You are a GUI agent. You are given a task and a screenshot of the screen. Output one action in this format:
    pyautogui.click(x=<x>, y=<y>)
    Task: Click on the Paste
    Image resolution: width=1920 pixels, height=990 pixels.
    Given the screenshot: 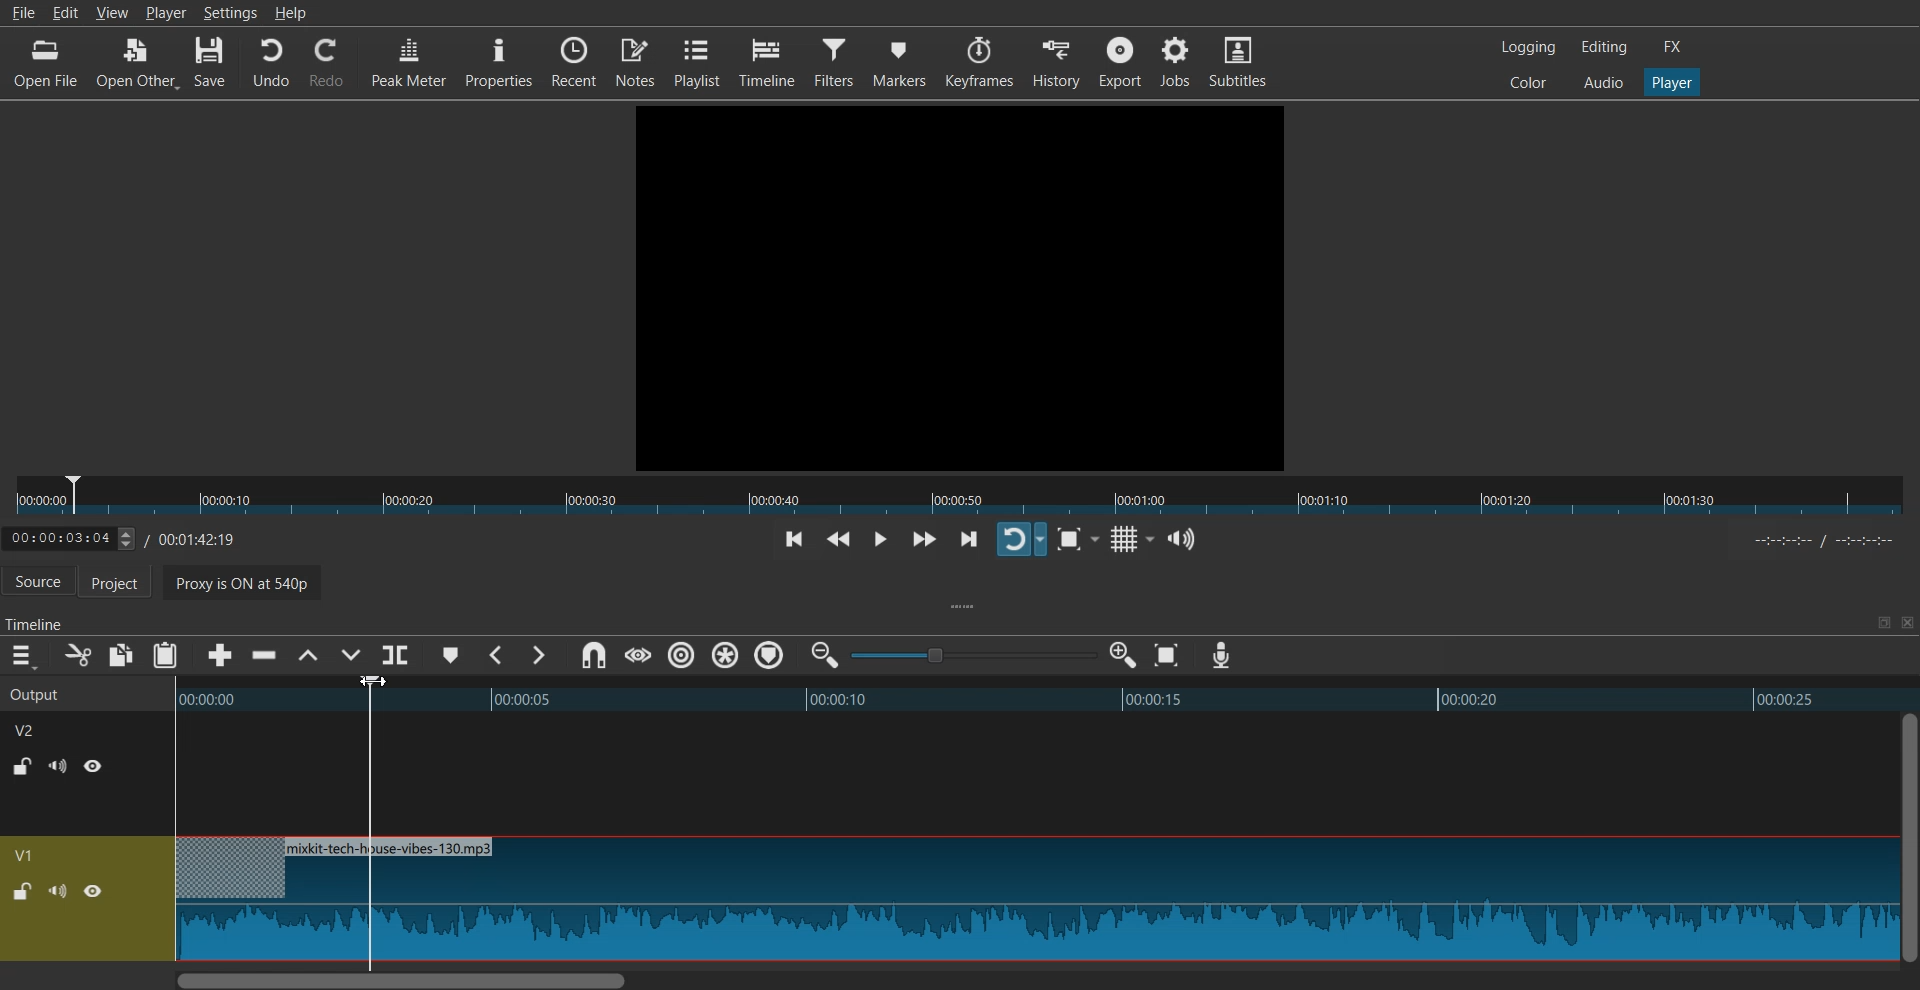 What is the action you would take?
    pyautogui.click(x=165, y=655)
    